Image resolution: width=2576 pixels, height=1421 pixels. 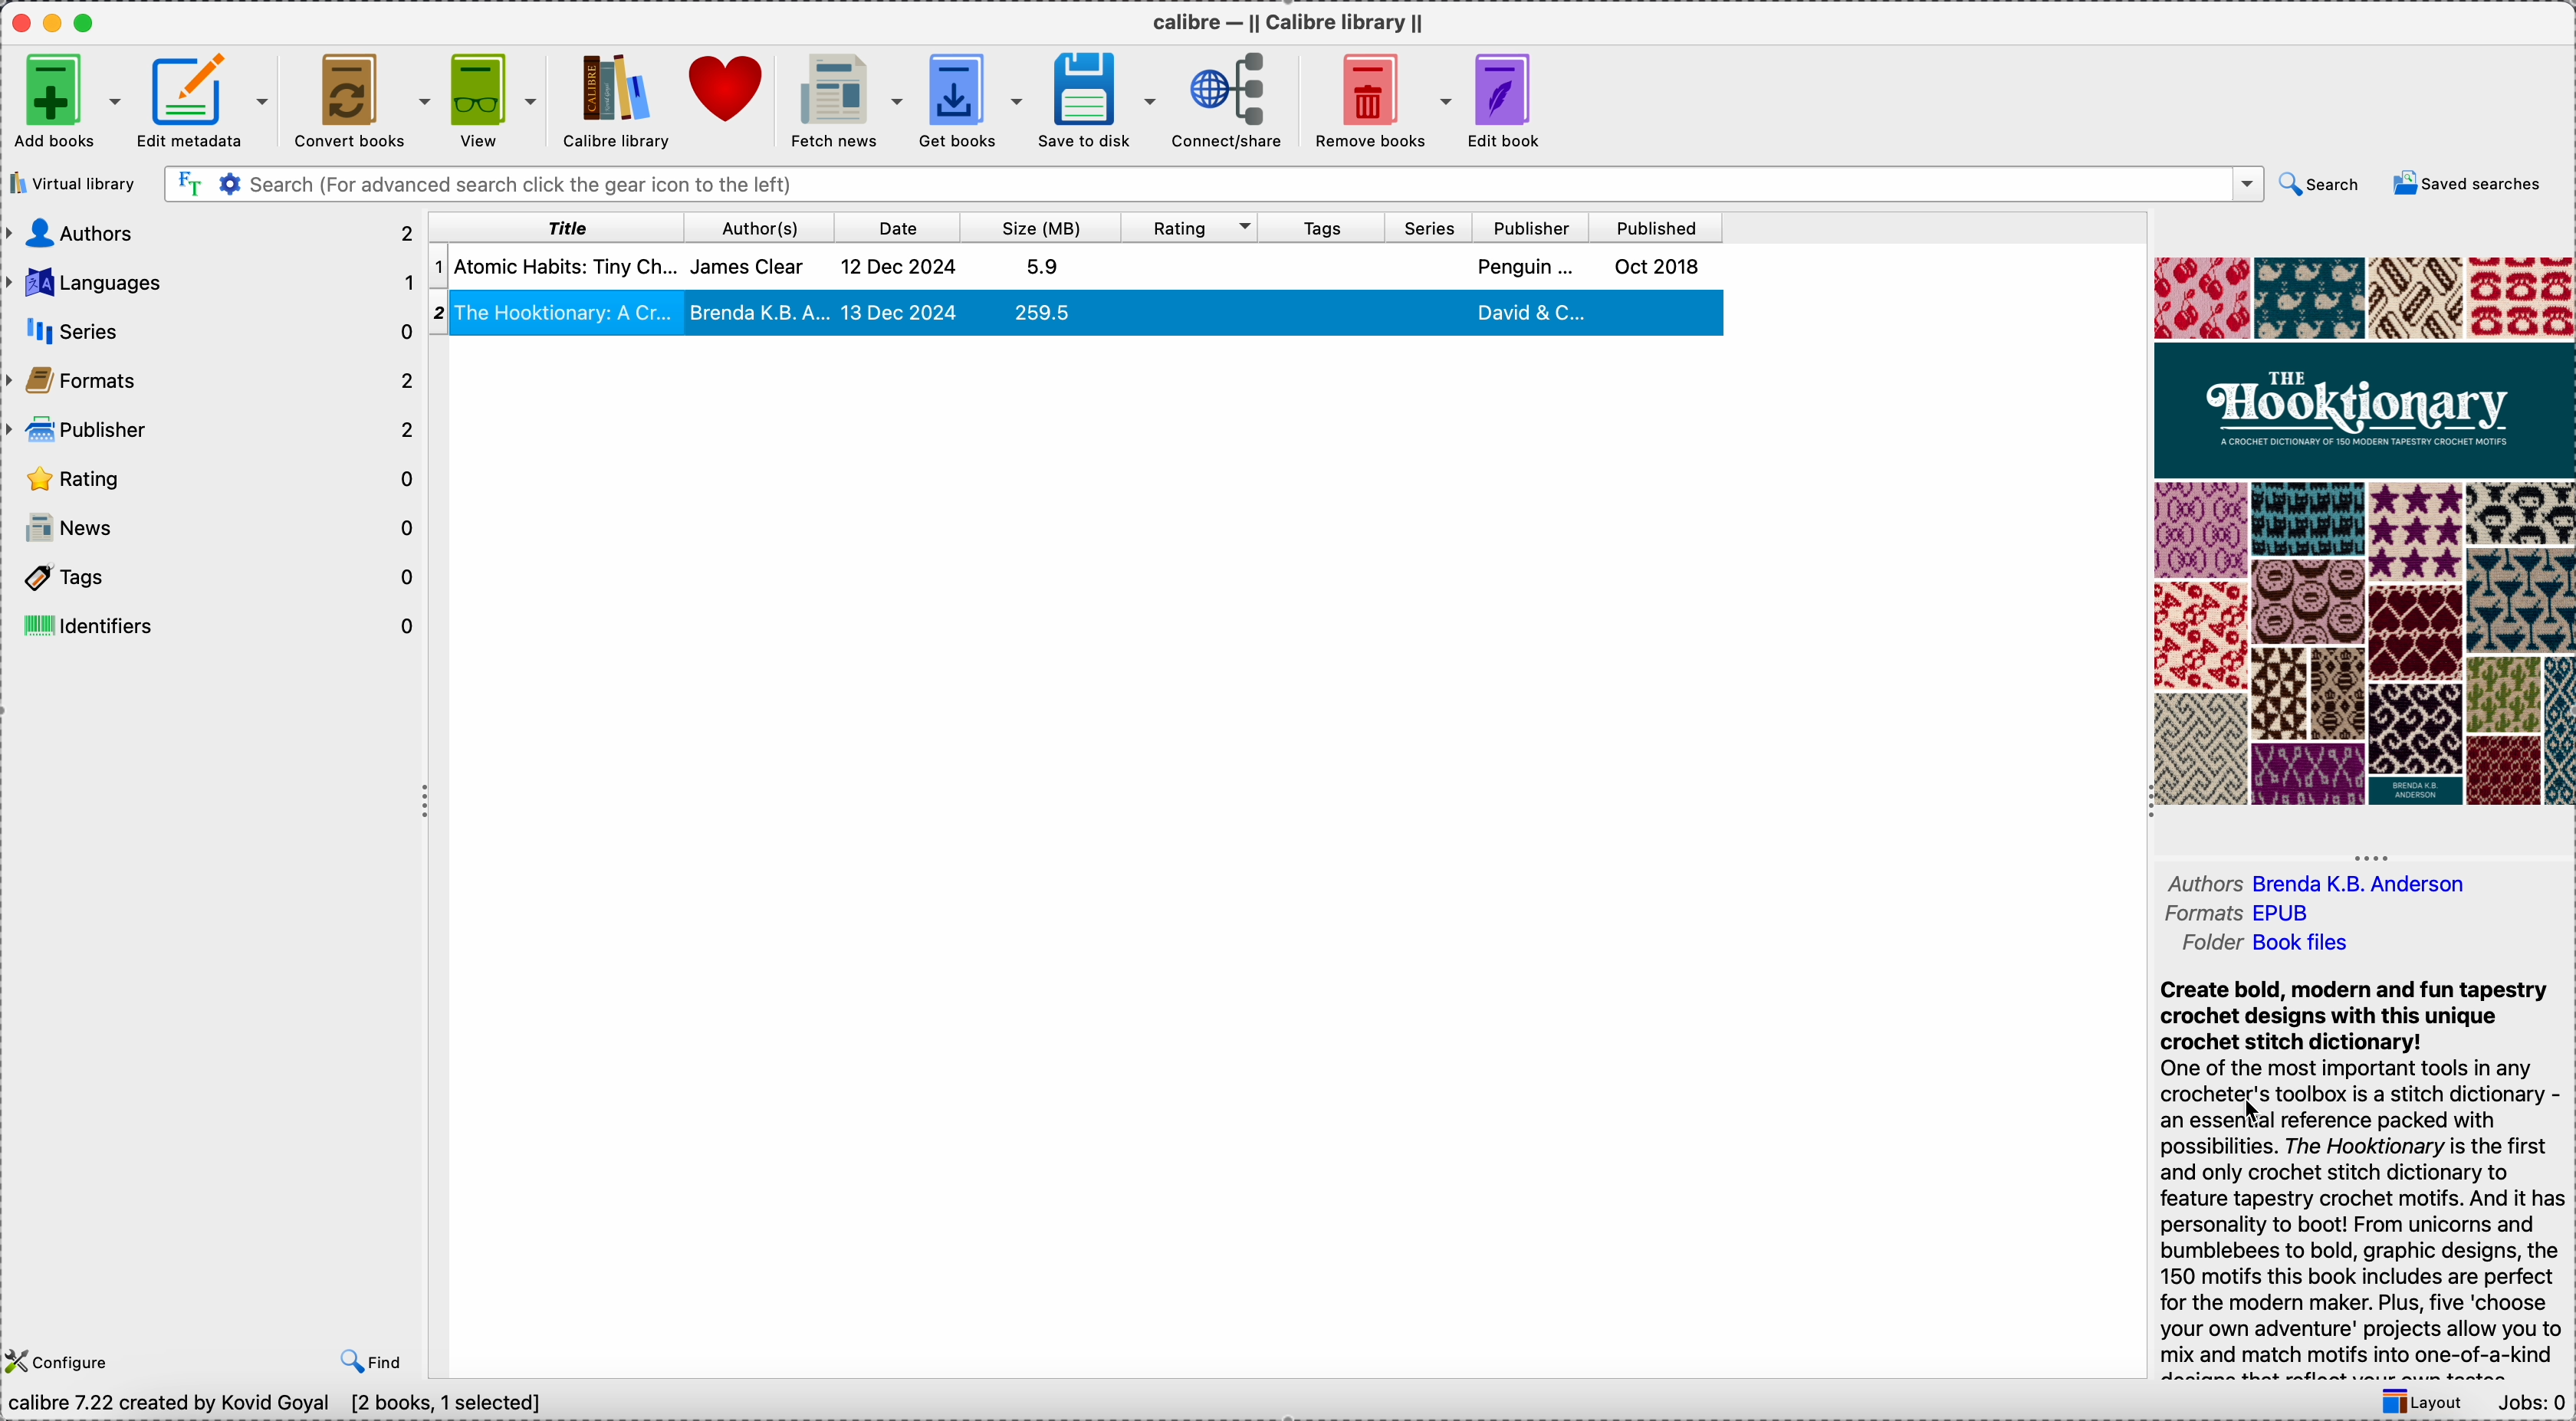 I want to click on rating, so click(x=1199, y=228).